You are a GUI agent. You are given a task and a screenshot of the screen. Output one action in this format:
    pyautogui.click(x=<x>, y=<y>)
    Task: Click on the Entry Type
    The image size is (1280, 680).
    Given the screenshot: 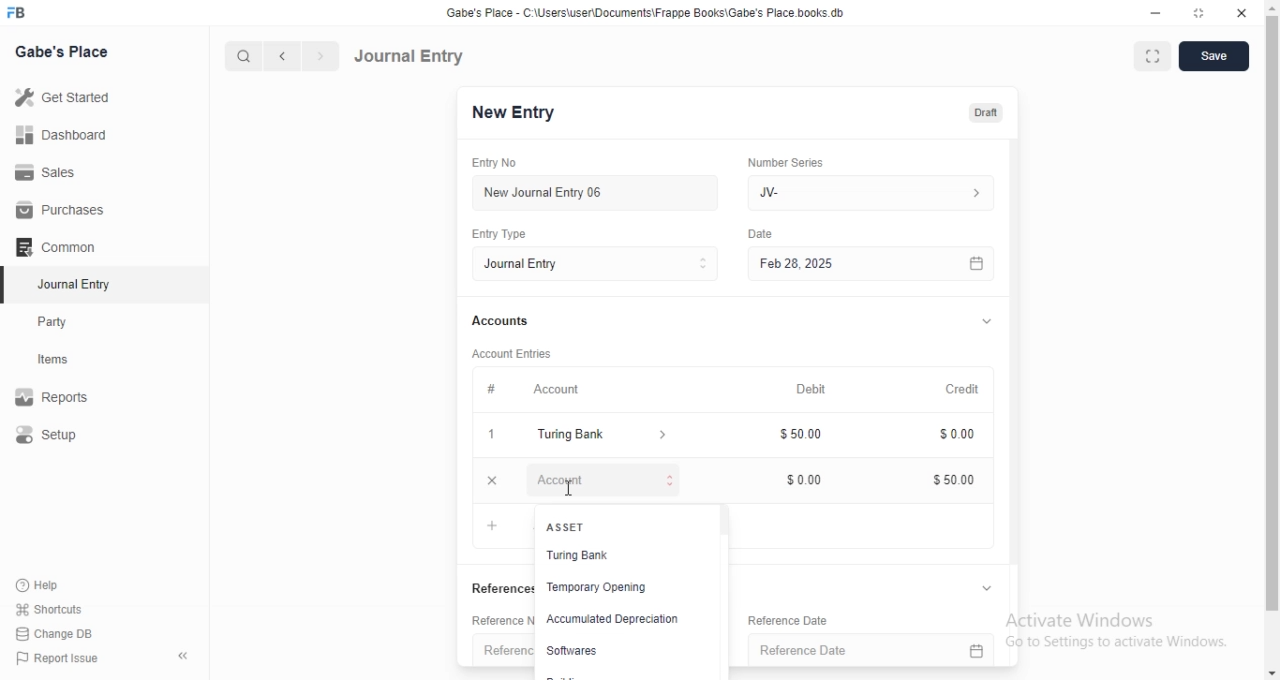 What is the action you would take?
    pyautogui.click(x=602, y=264)
    